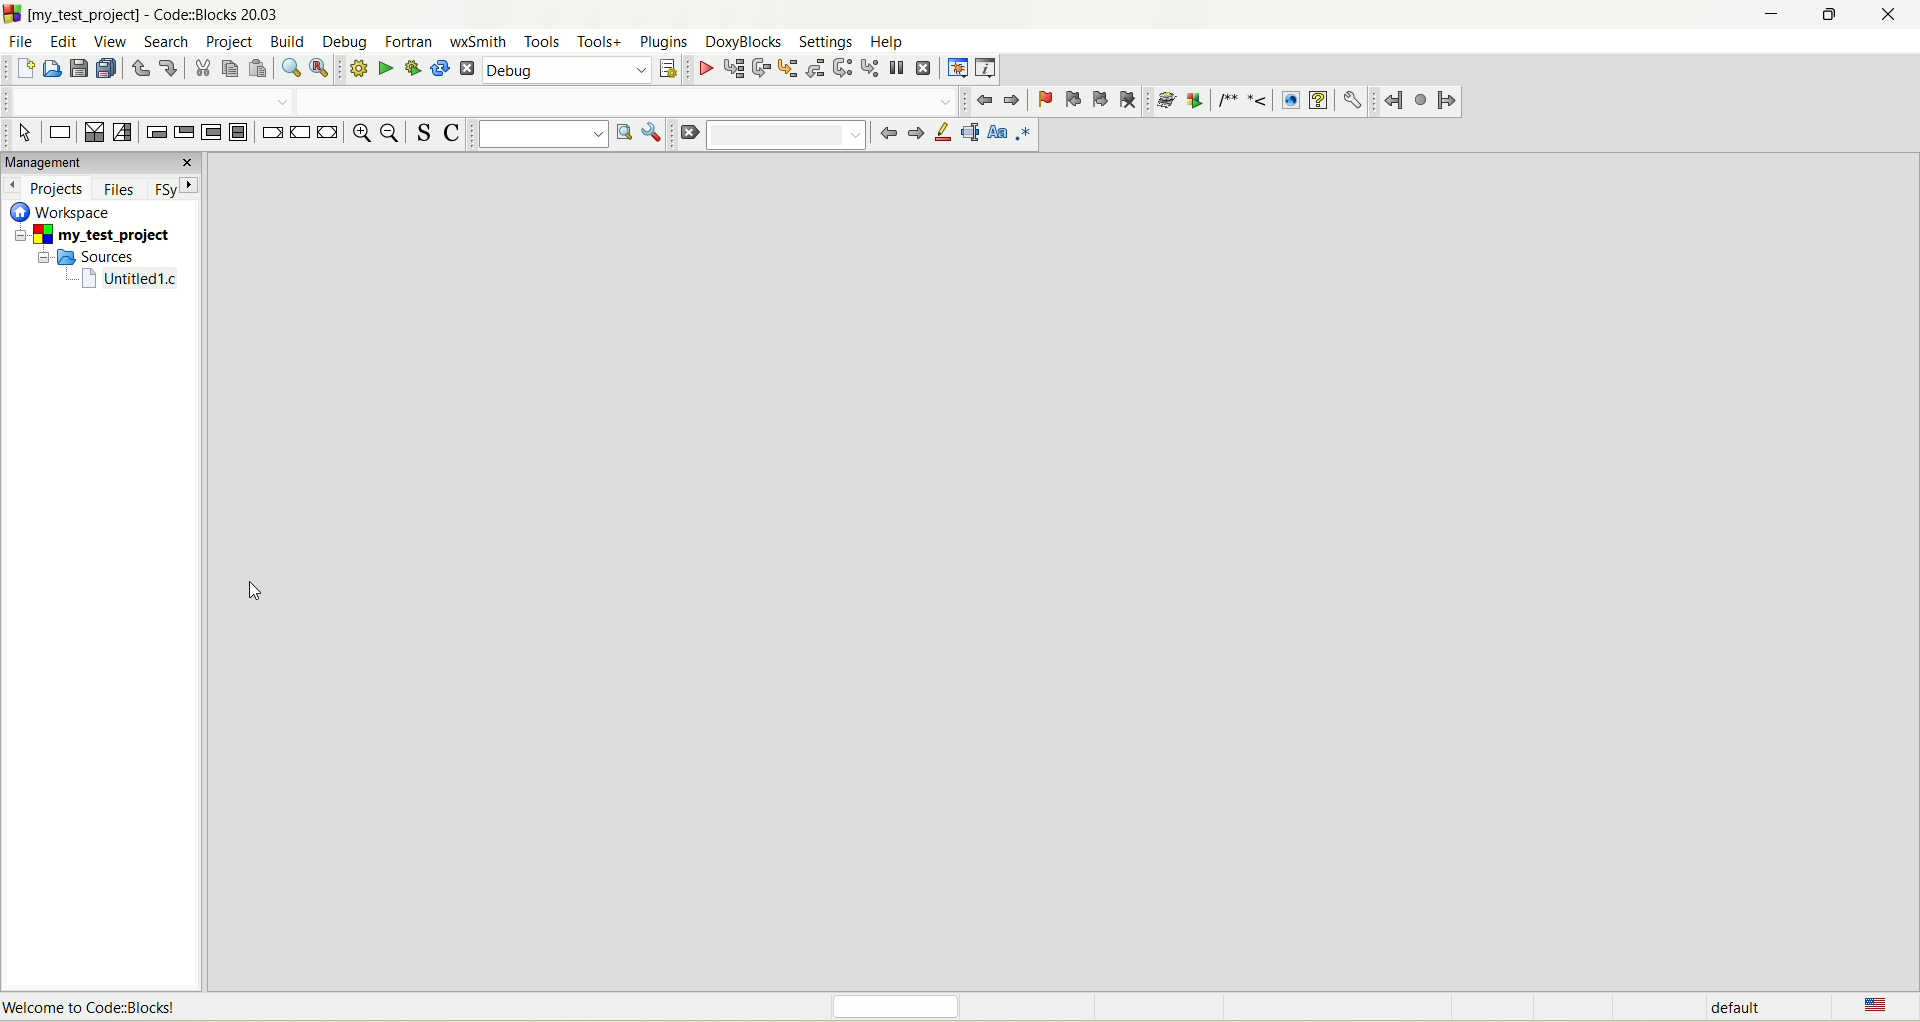 The width and height of the screenshot is (1920, 1022). What do you see at coordinates (1319, 101) in the screenshot?
I see `CHM` at bounding box center [1319, 101].